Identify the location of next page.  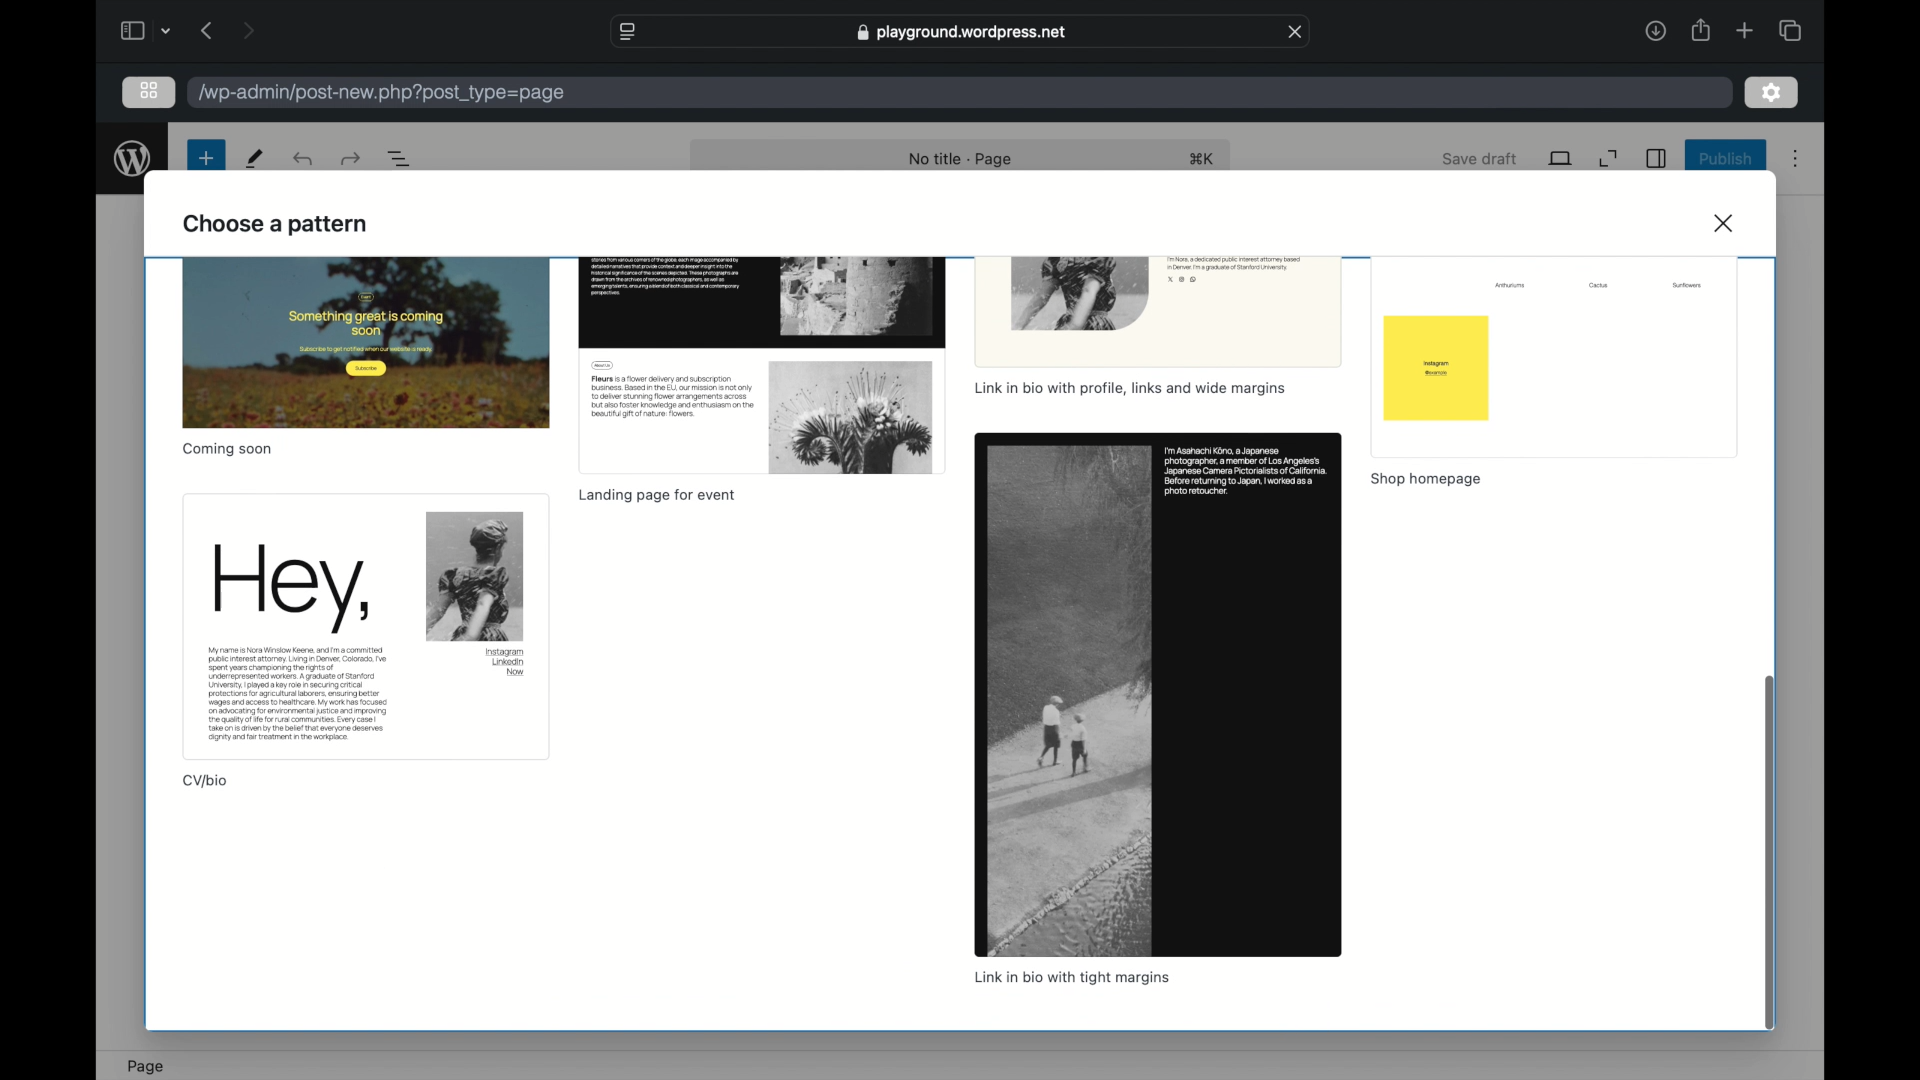
(248, 30).